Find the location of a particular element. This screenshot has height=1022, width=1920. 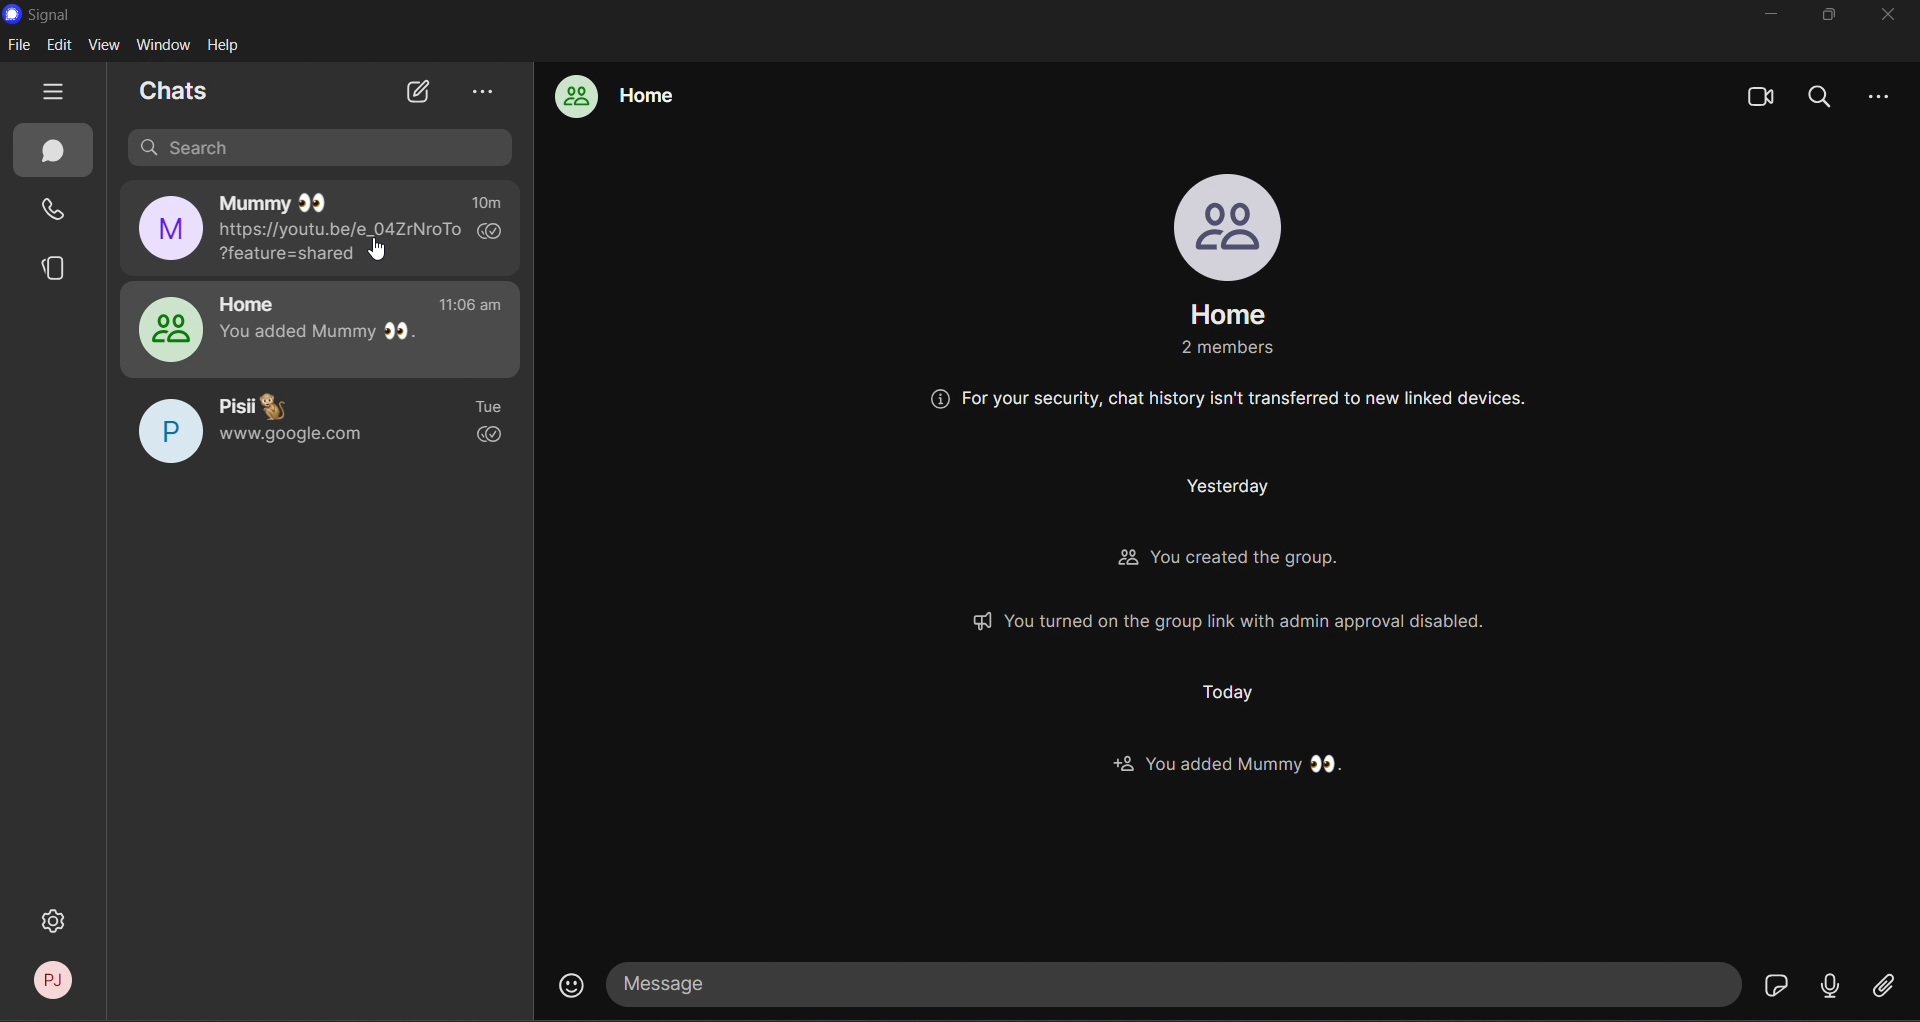

logo is located at coordinates (14, 14).